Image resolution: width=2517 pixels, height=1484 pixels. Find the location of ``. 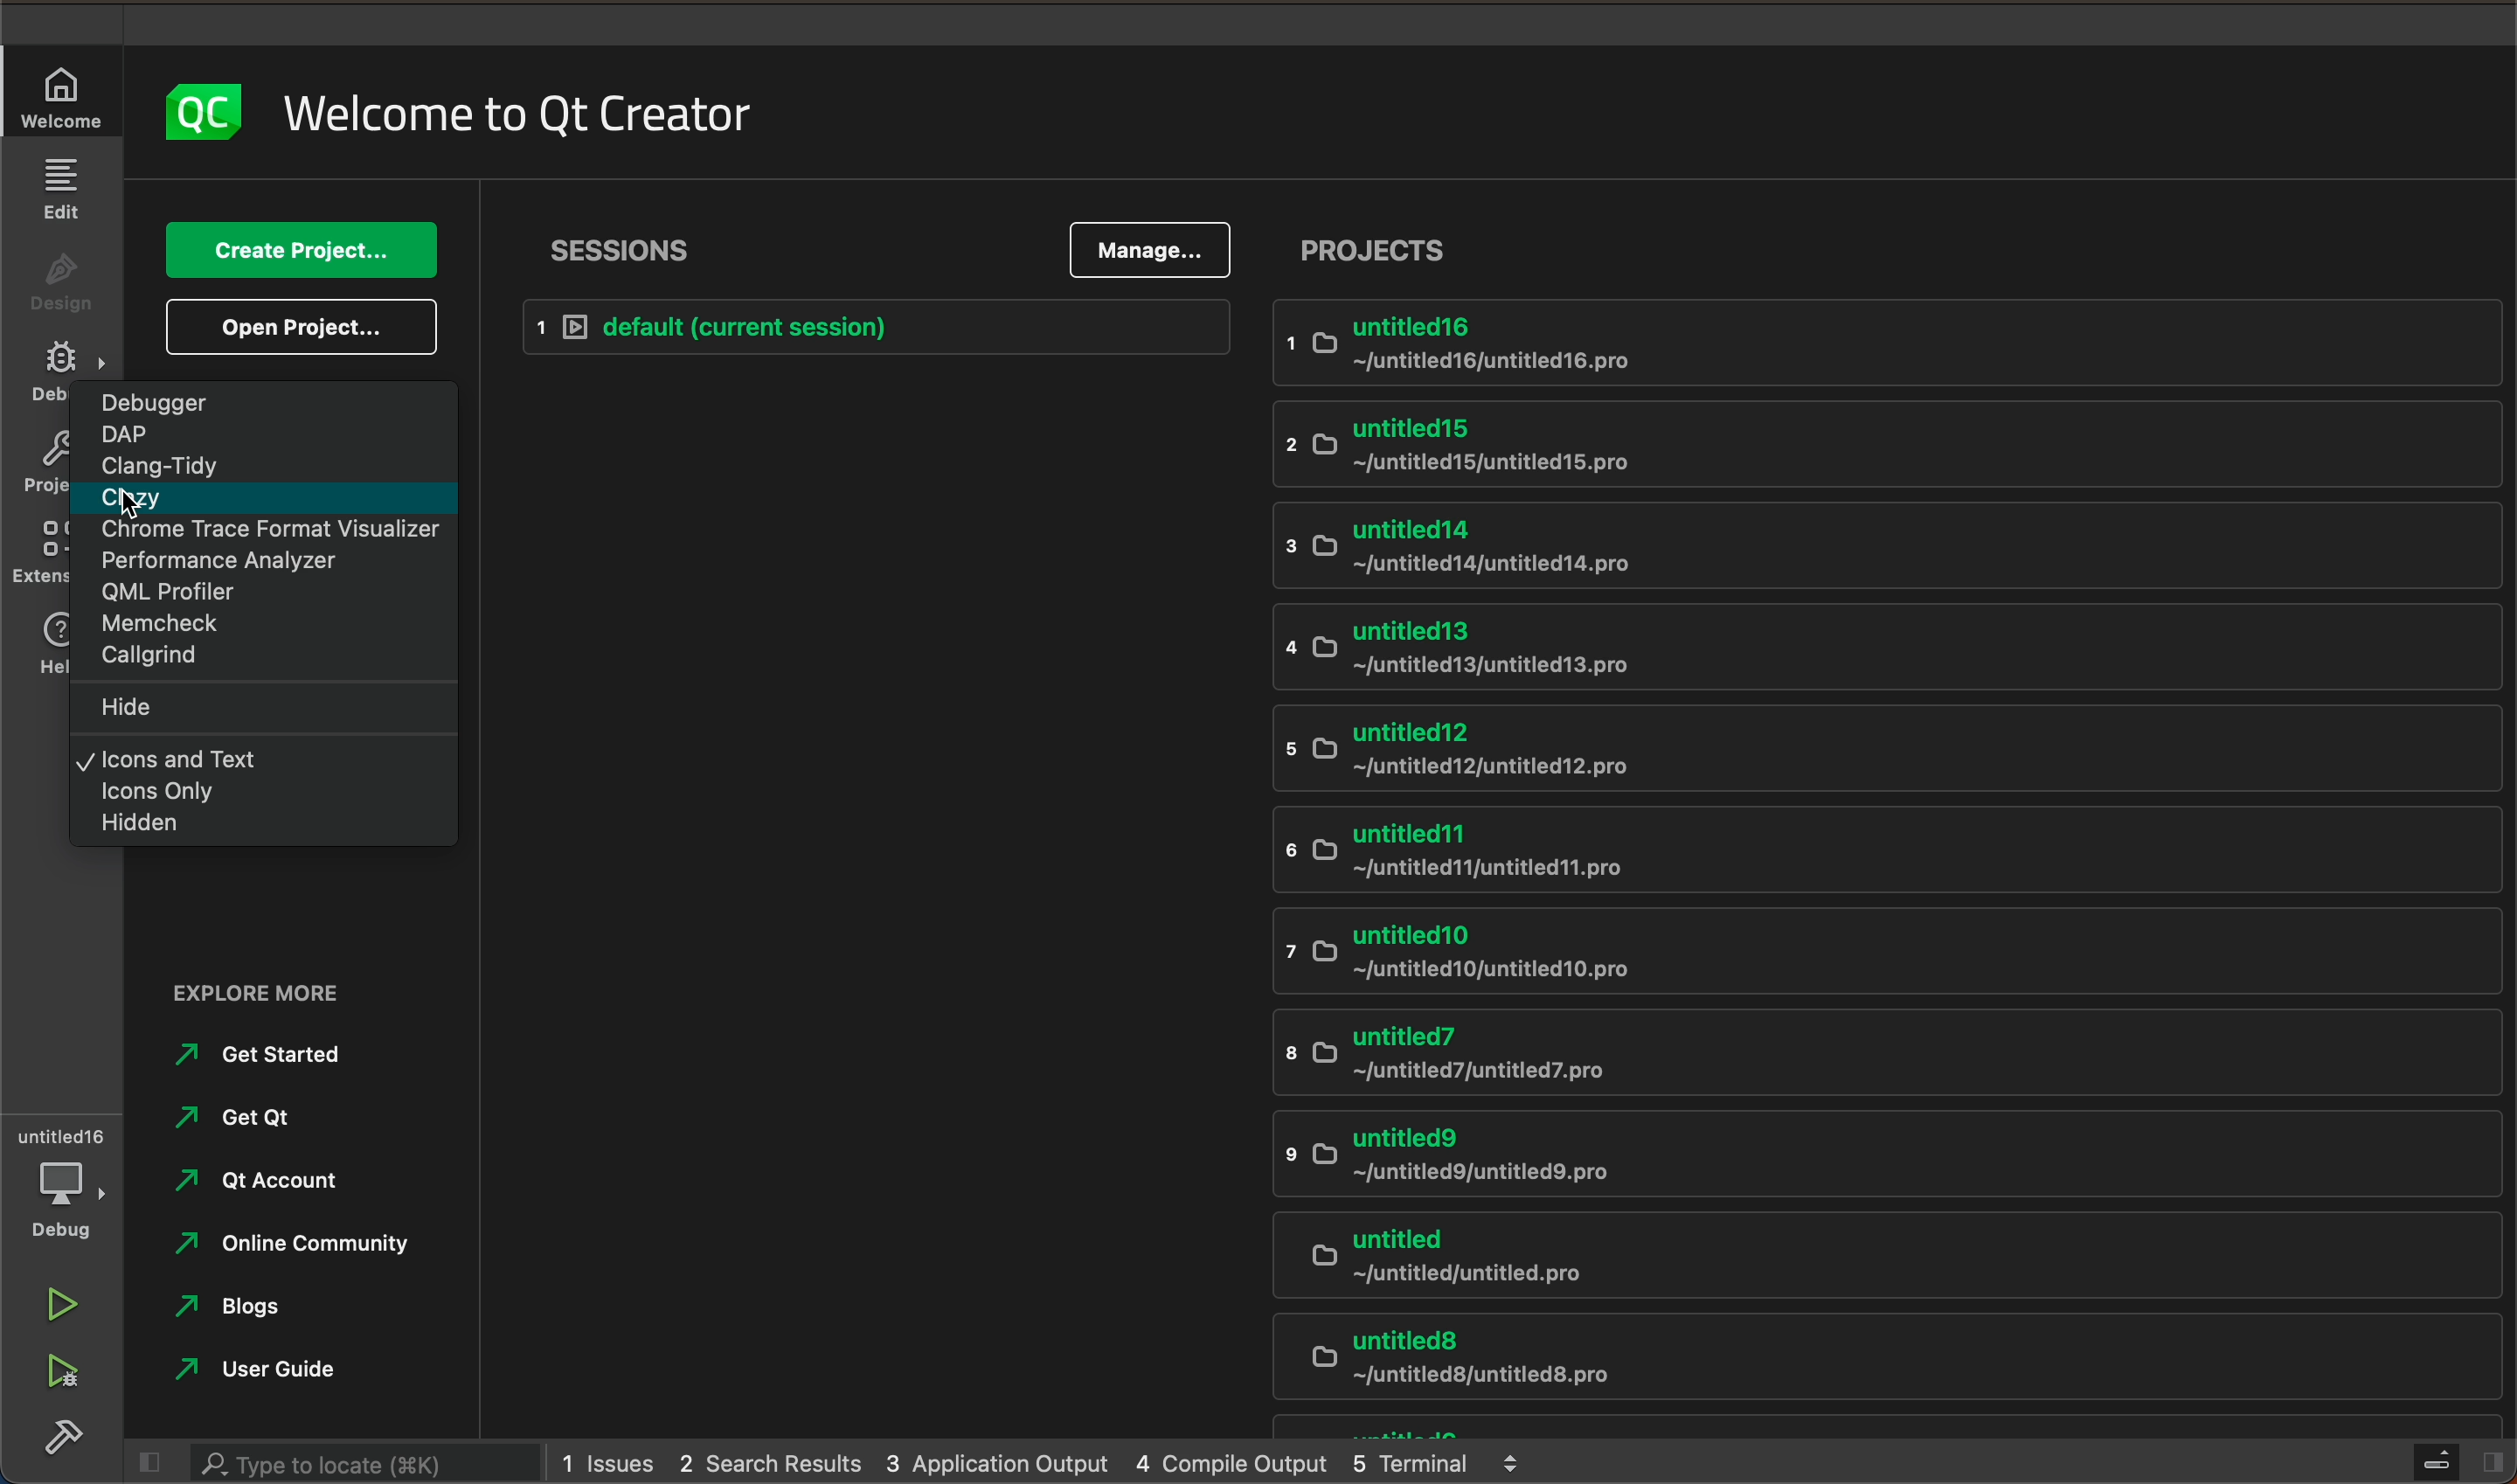

 is located at coordinates (42, 465).